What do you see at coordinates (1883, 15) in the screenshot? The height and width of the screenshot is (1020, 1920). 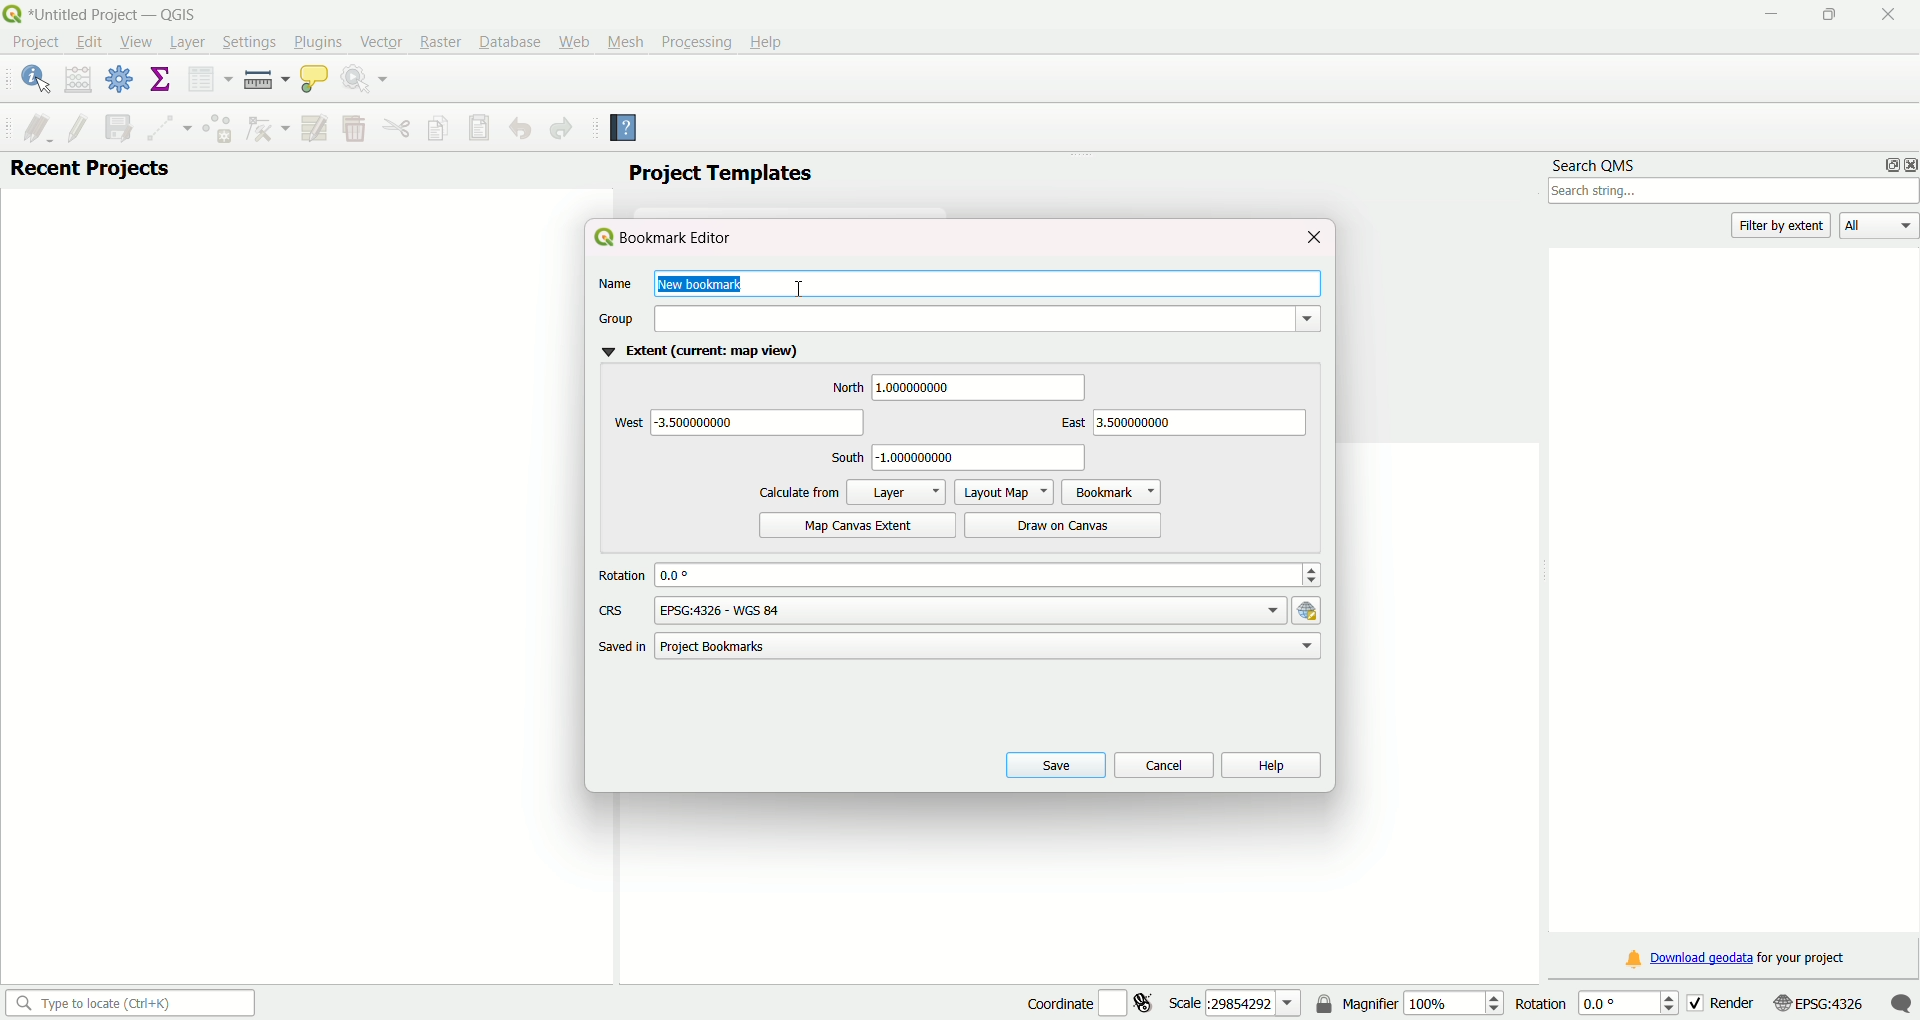 I see `Close` at bounding box center [1883, 15].